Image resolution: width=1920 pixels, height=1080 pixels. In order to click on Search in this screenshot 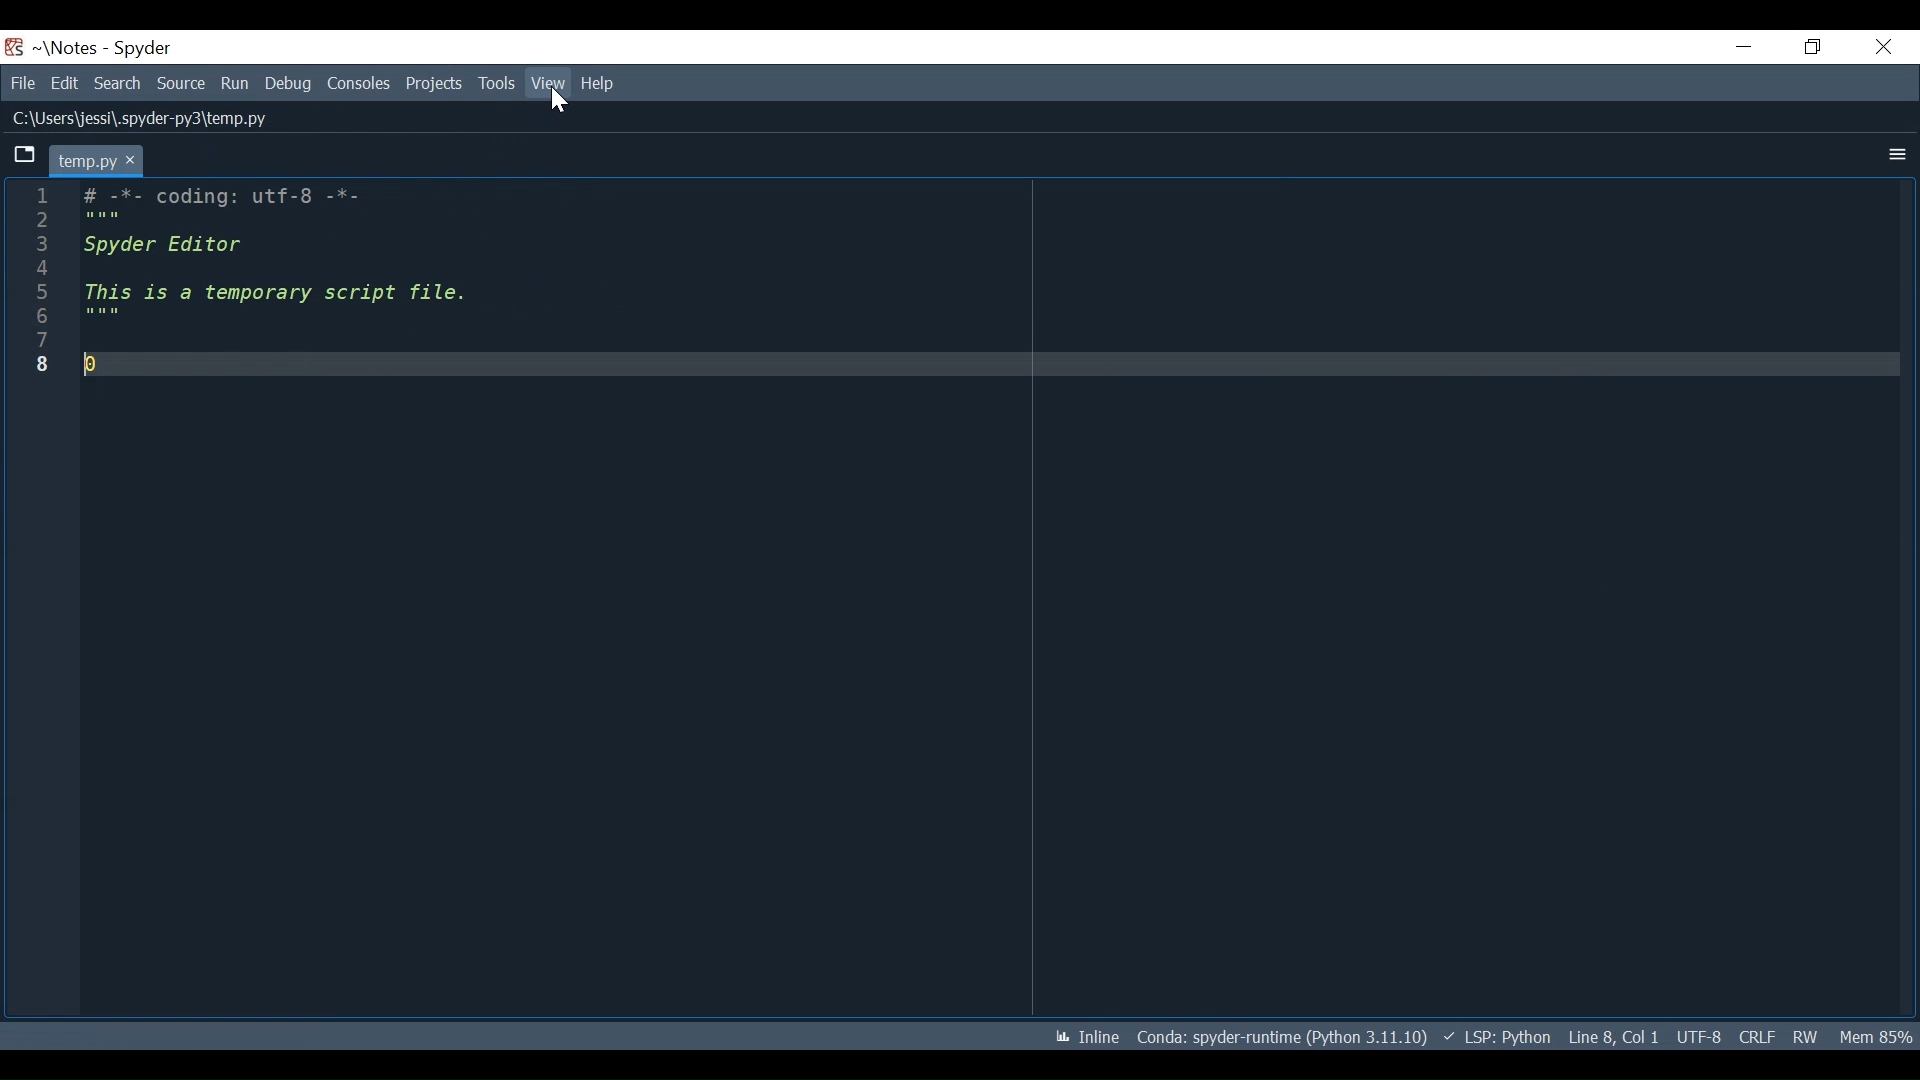, I will do `click(117, 83)`.